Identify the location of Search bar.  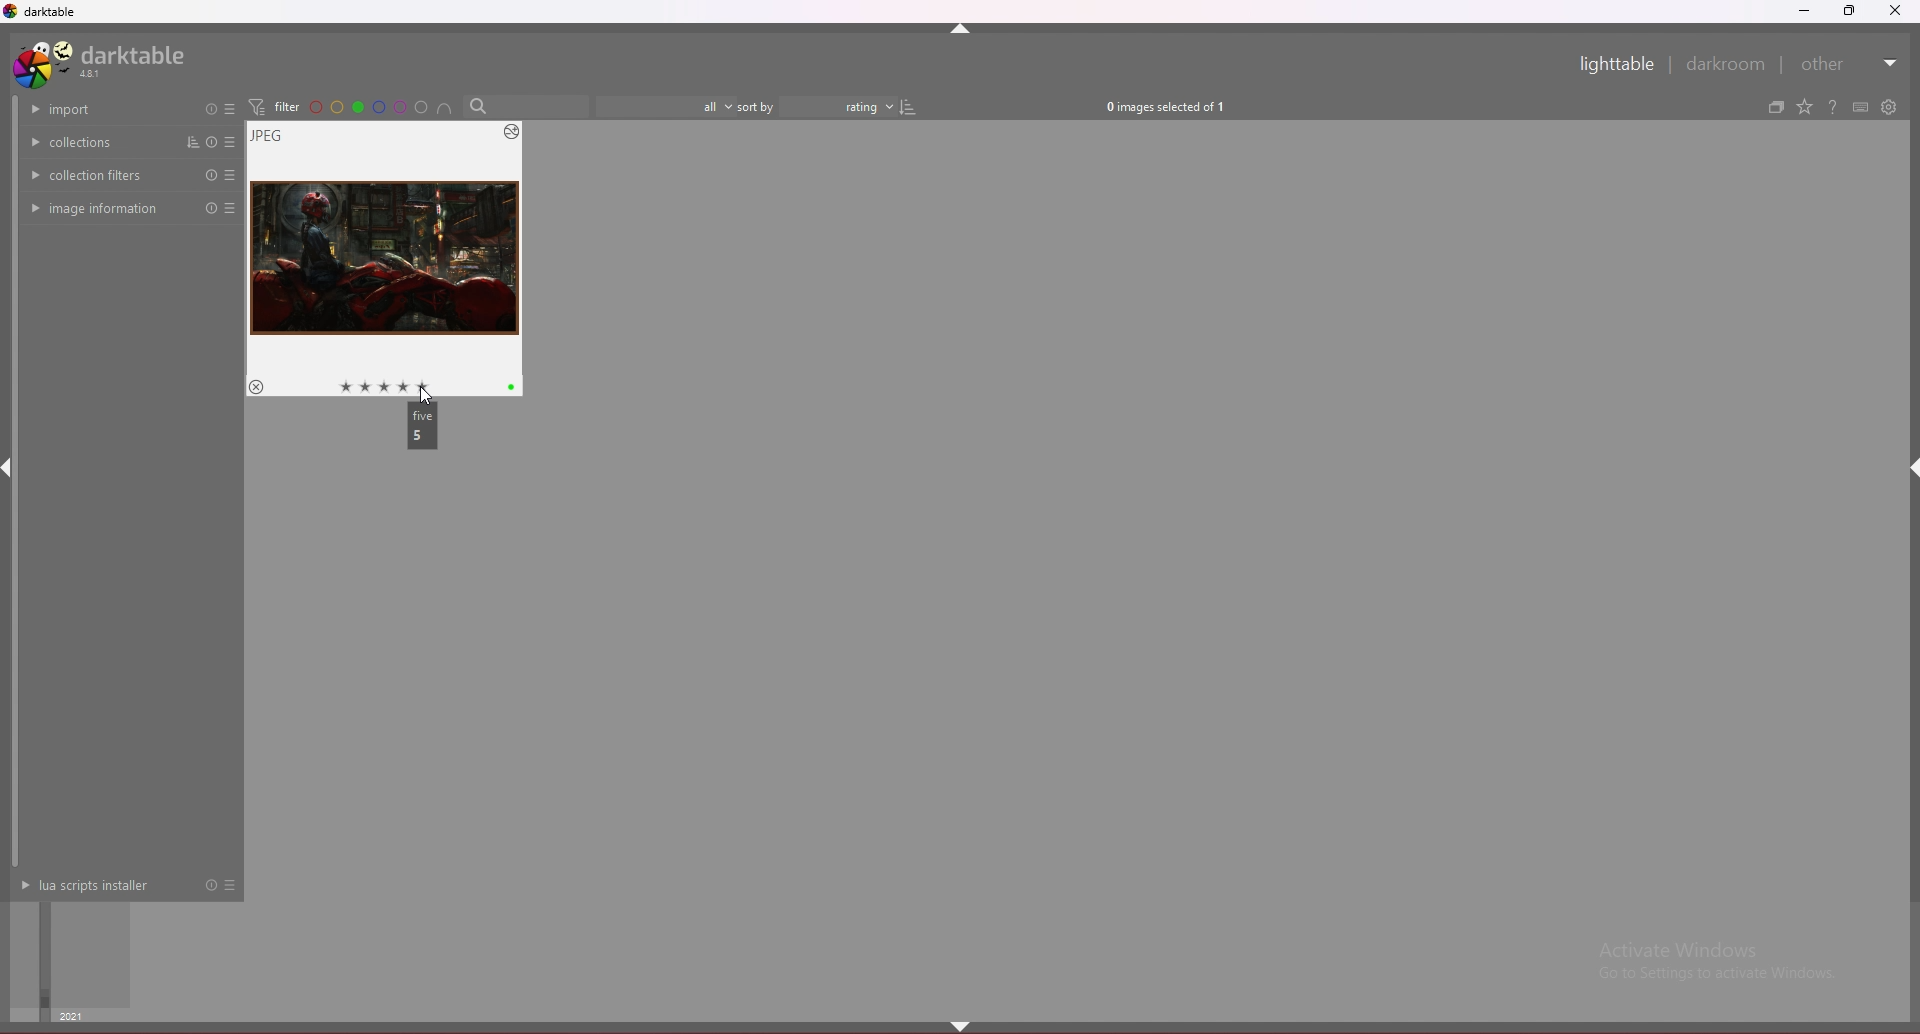
(526, 107).